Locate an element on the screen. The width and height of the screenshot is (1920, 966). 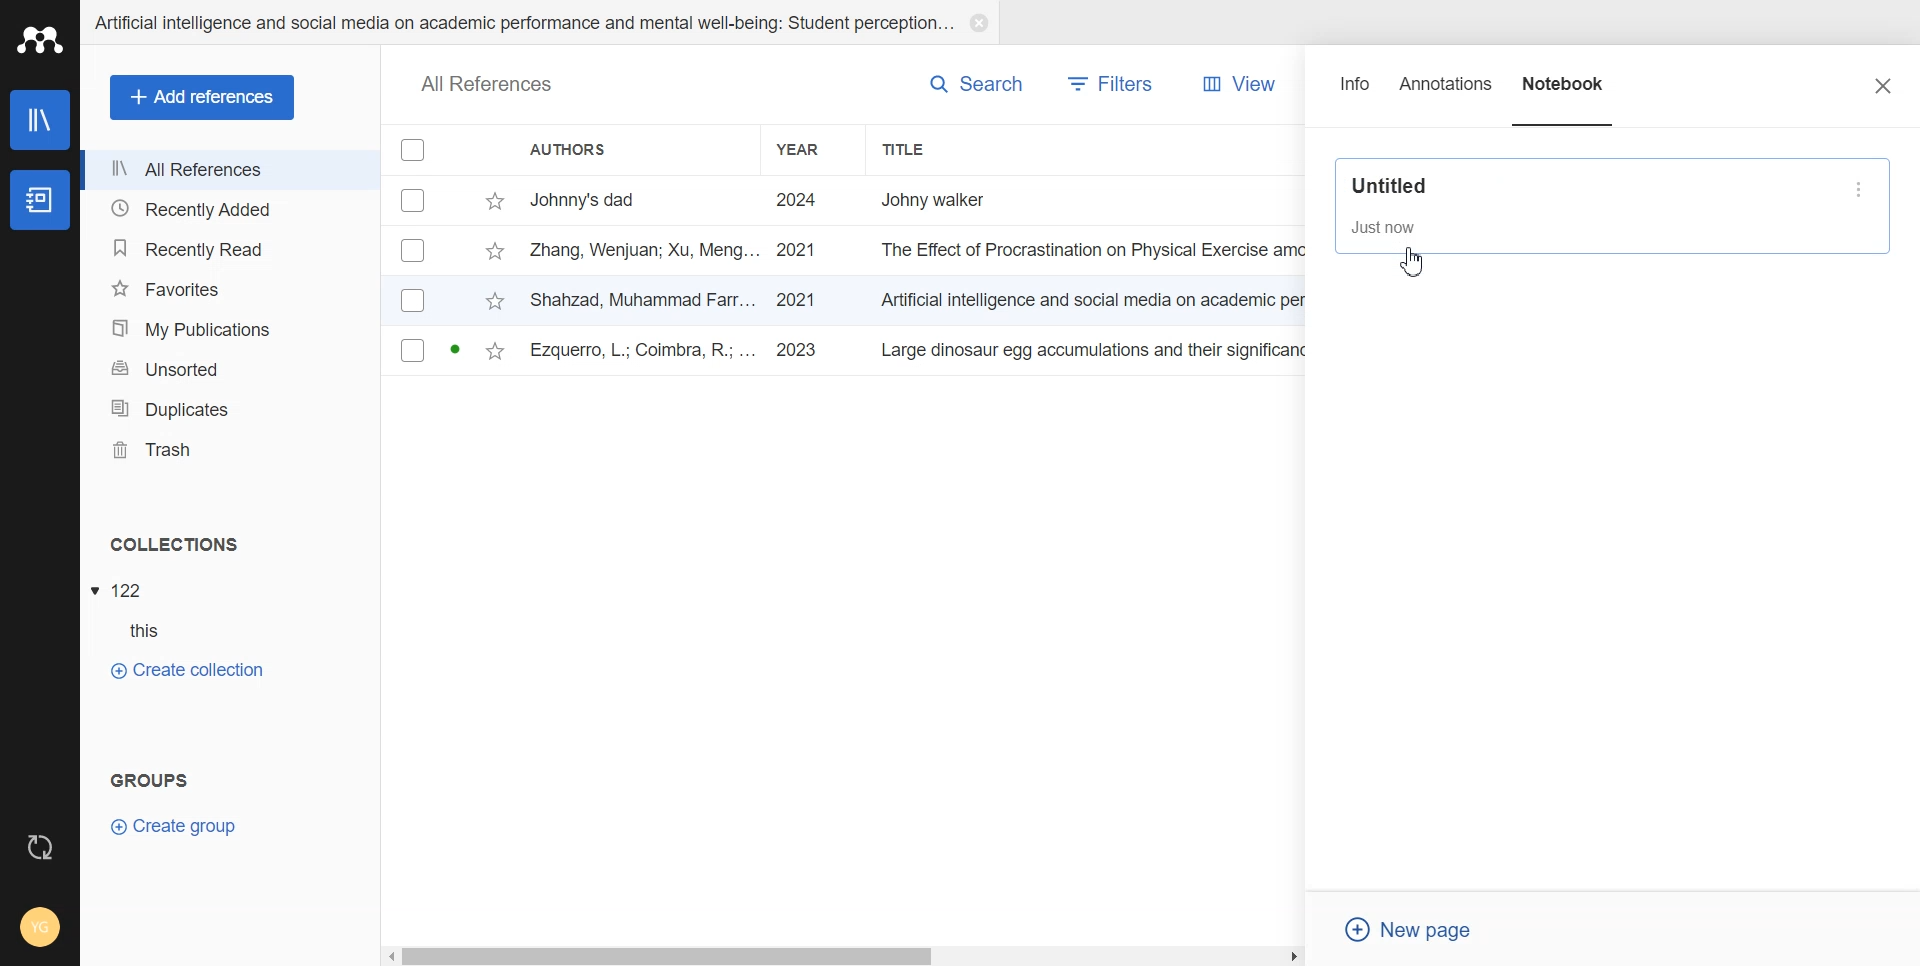
Authors is located at coordinates (633, 149).